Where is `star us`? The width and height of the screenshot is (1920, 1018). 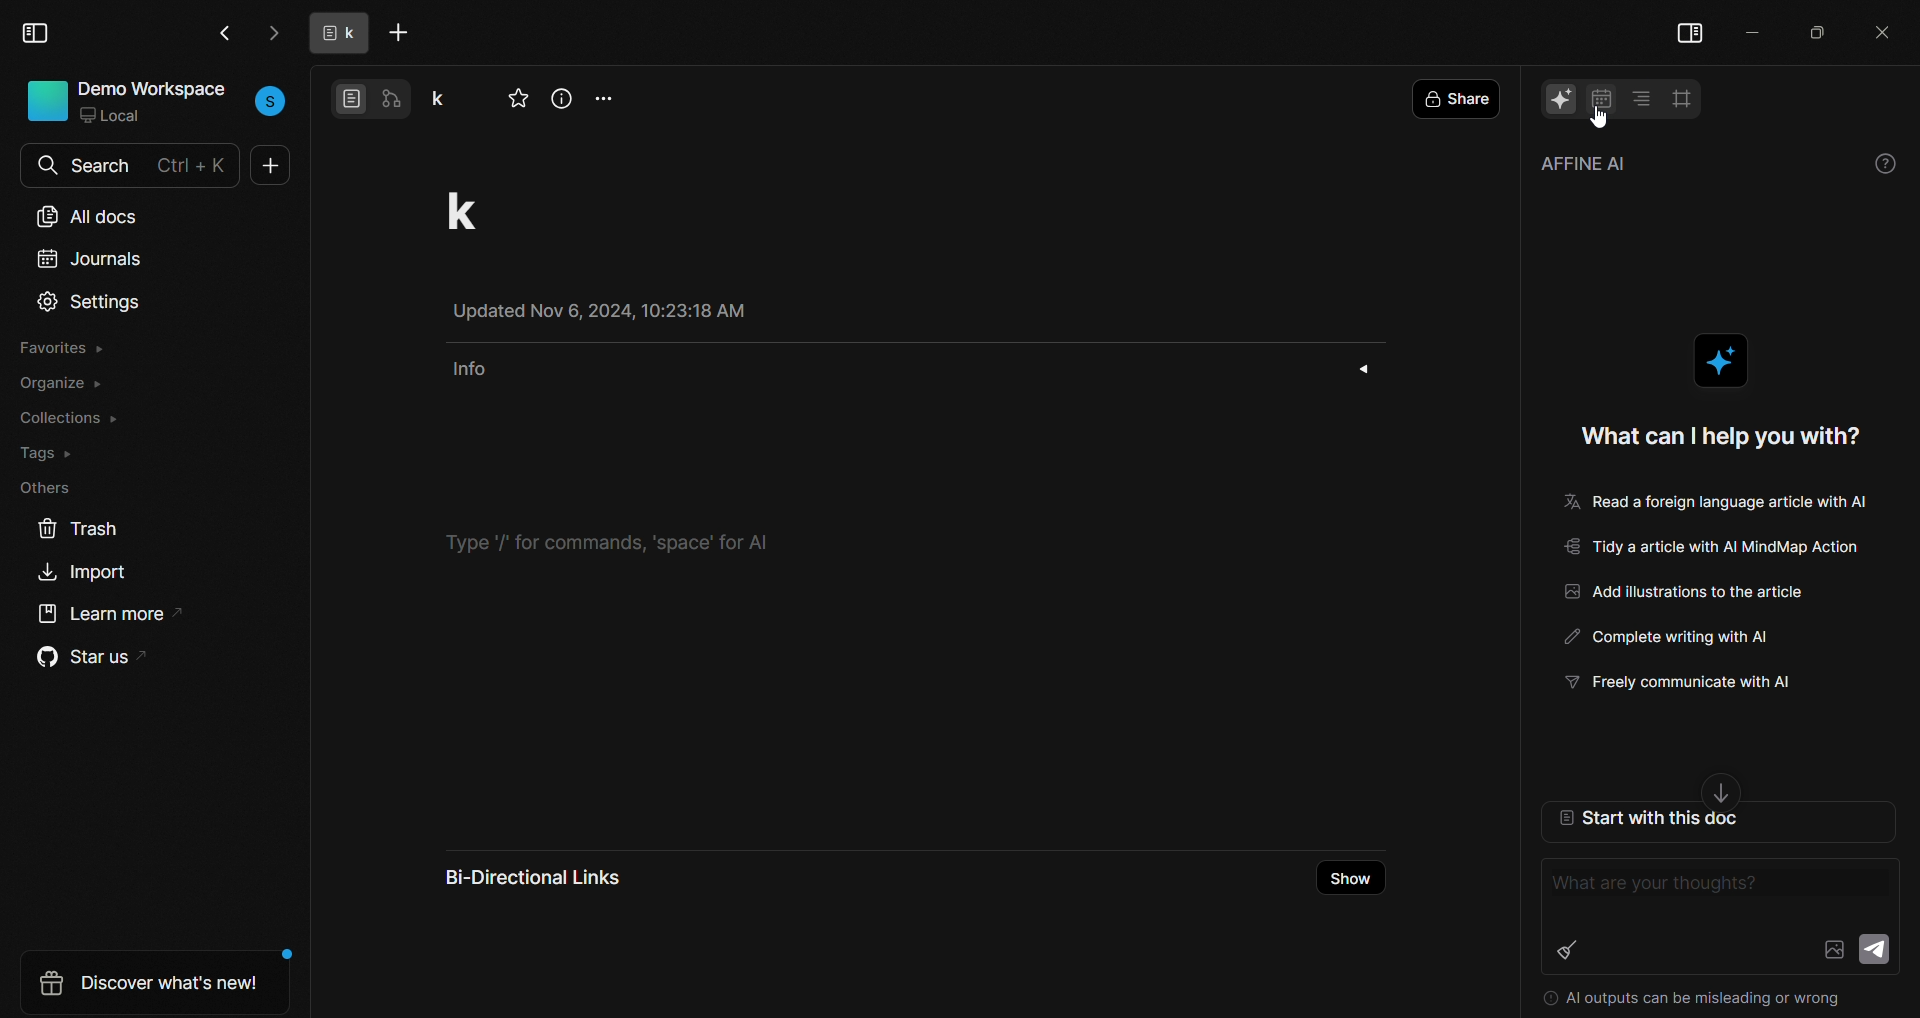
star us is located at coordinates (84, 660).